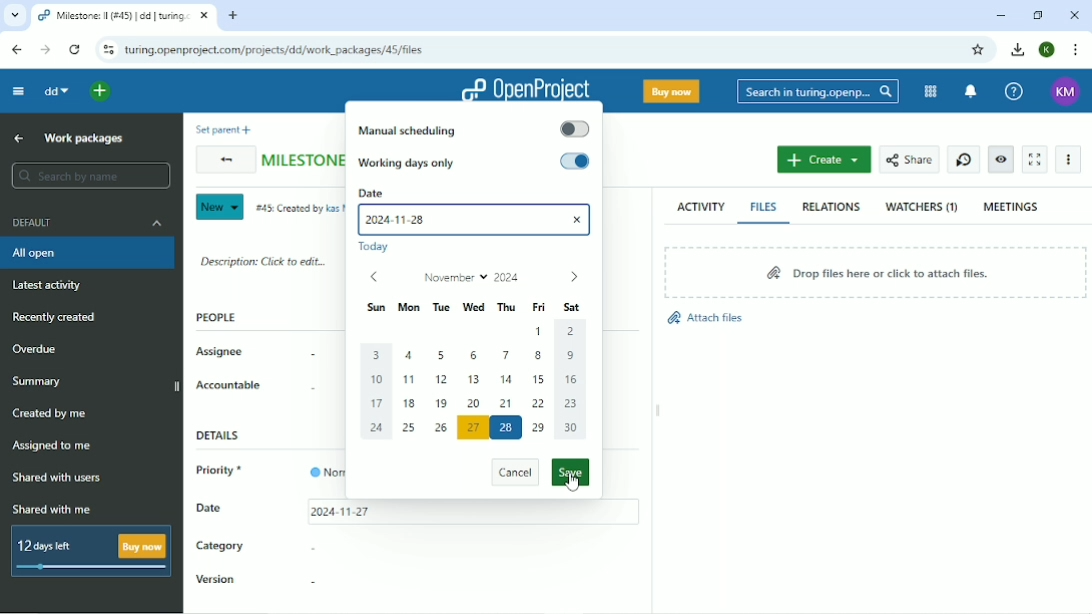  Describe the element at coordinates (217, 317) in the screenshot. I see `People` at that location.